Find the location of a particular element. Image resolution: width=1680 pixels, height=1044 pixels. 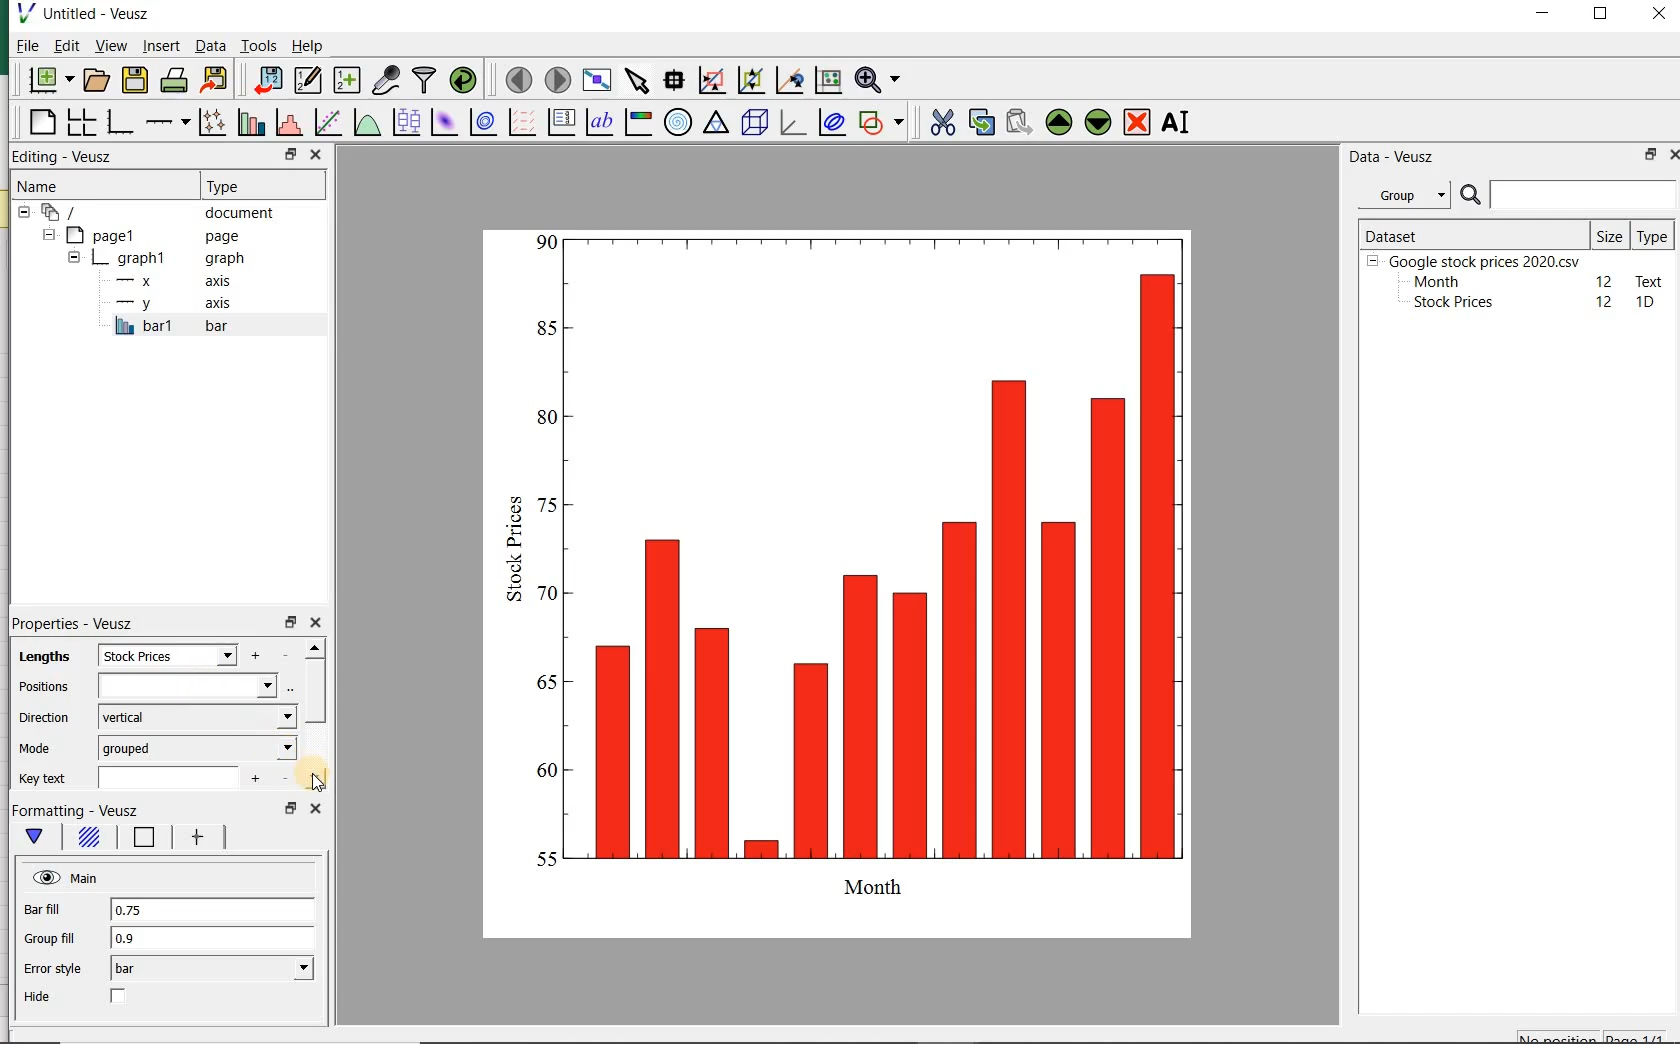

Hide is located at coordinates (37, 996).